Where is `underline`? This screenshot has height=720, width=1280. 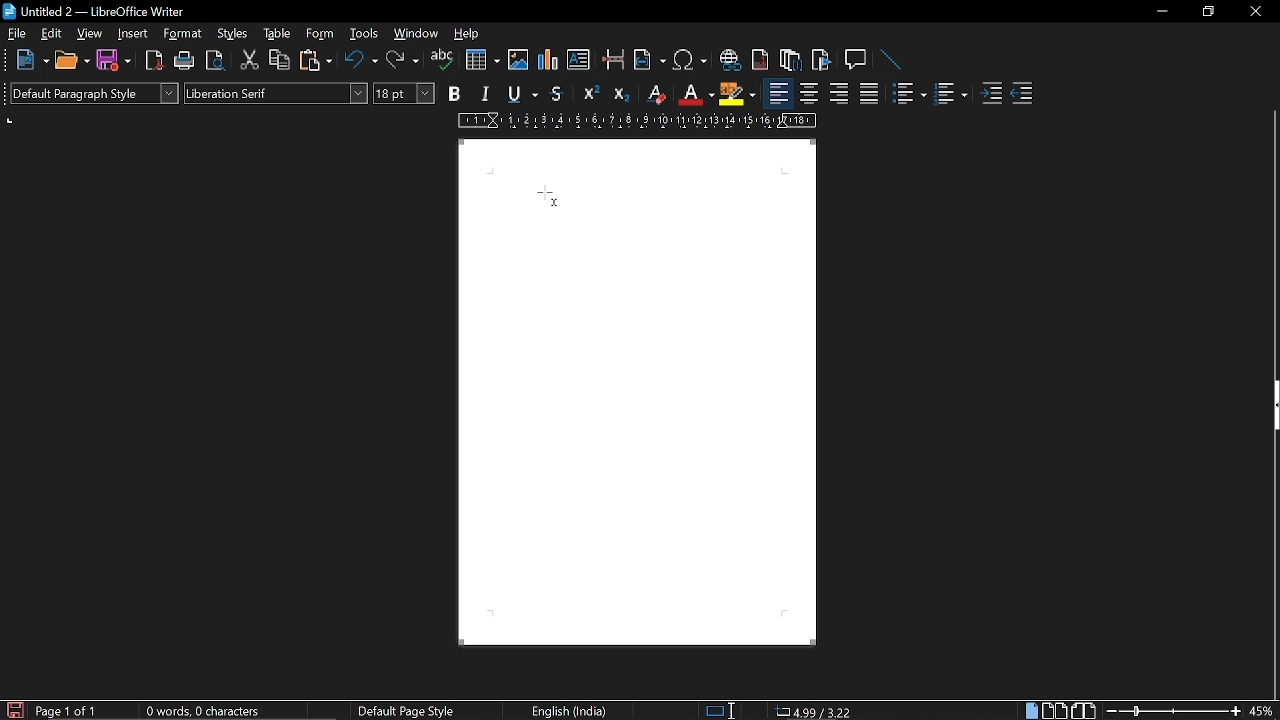
underline is located at coordinates (519, 94).